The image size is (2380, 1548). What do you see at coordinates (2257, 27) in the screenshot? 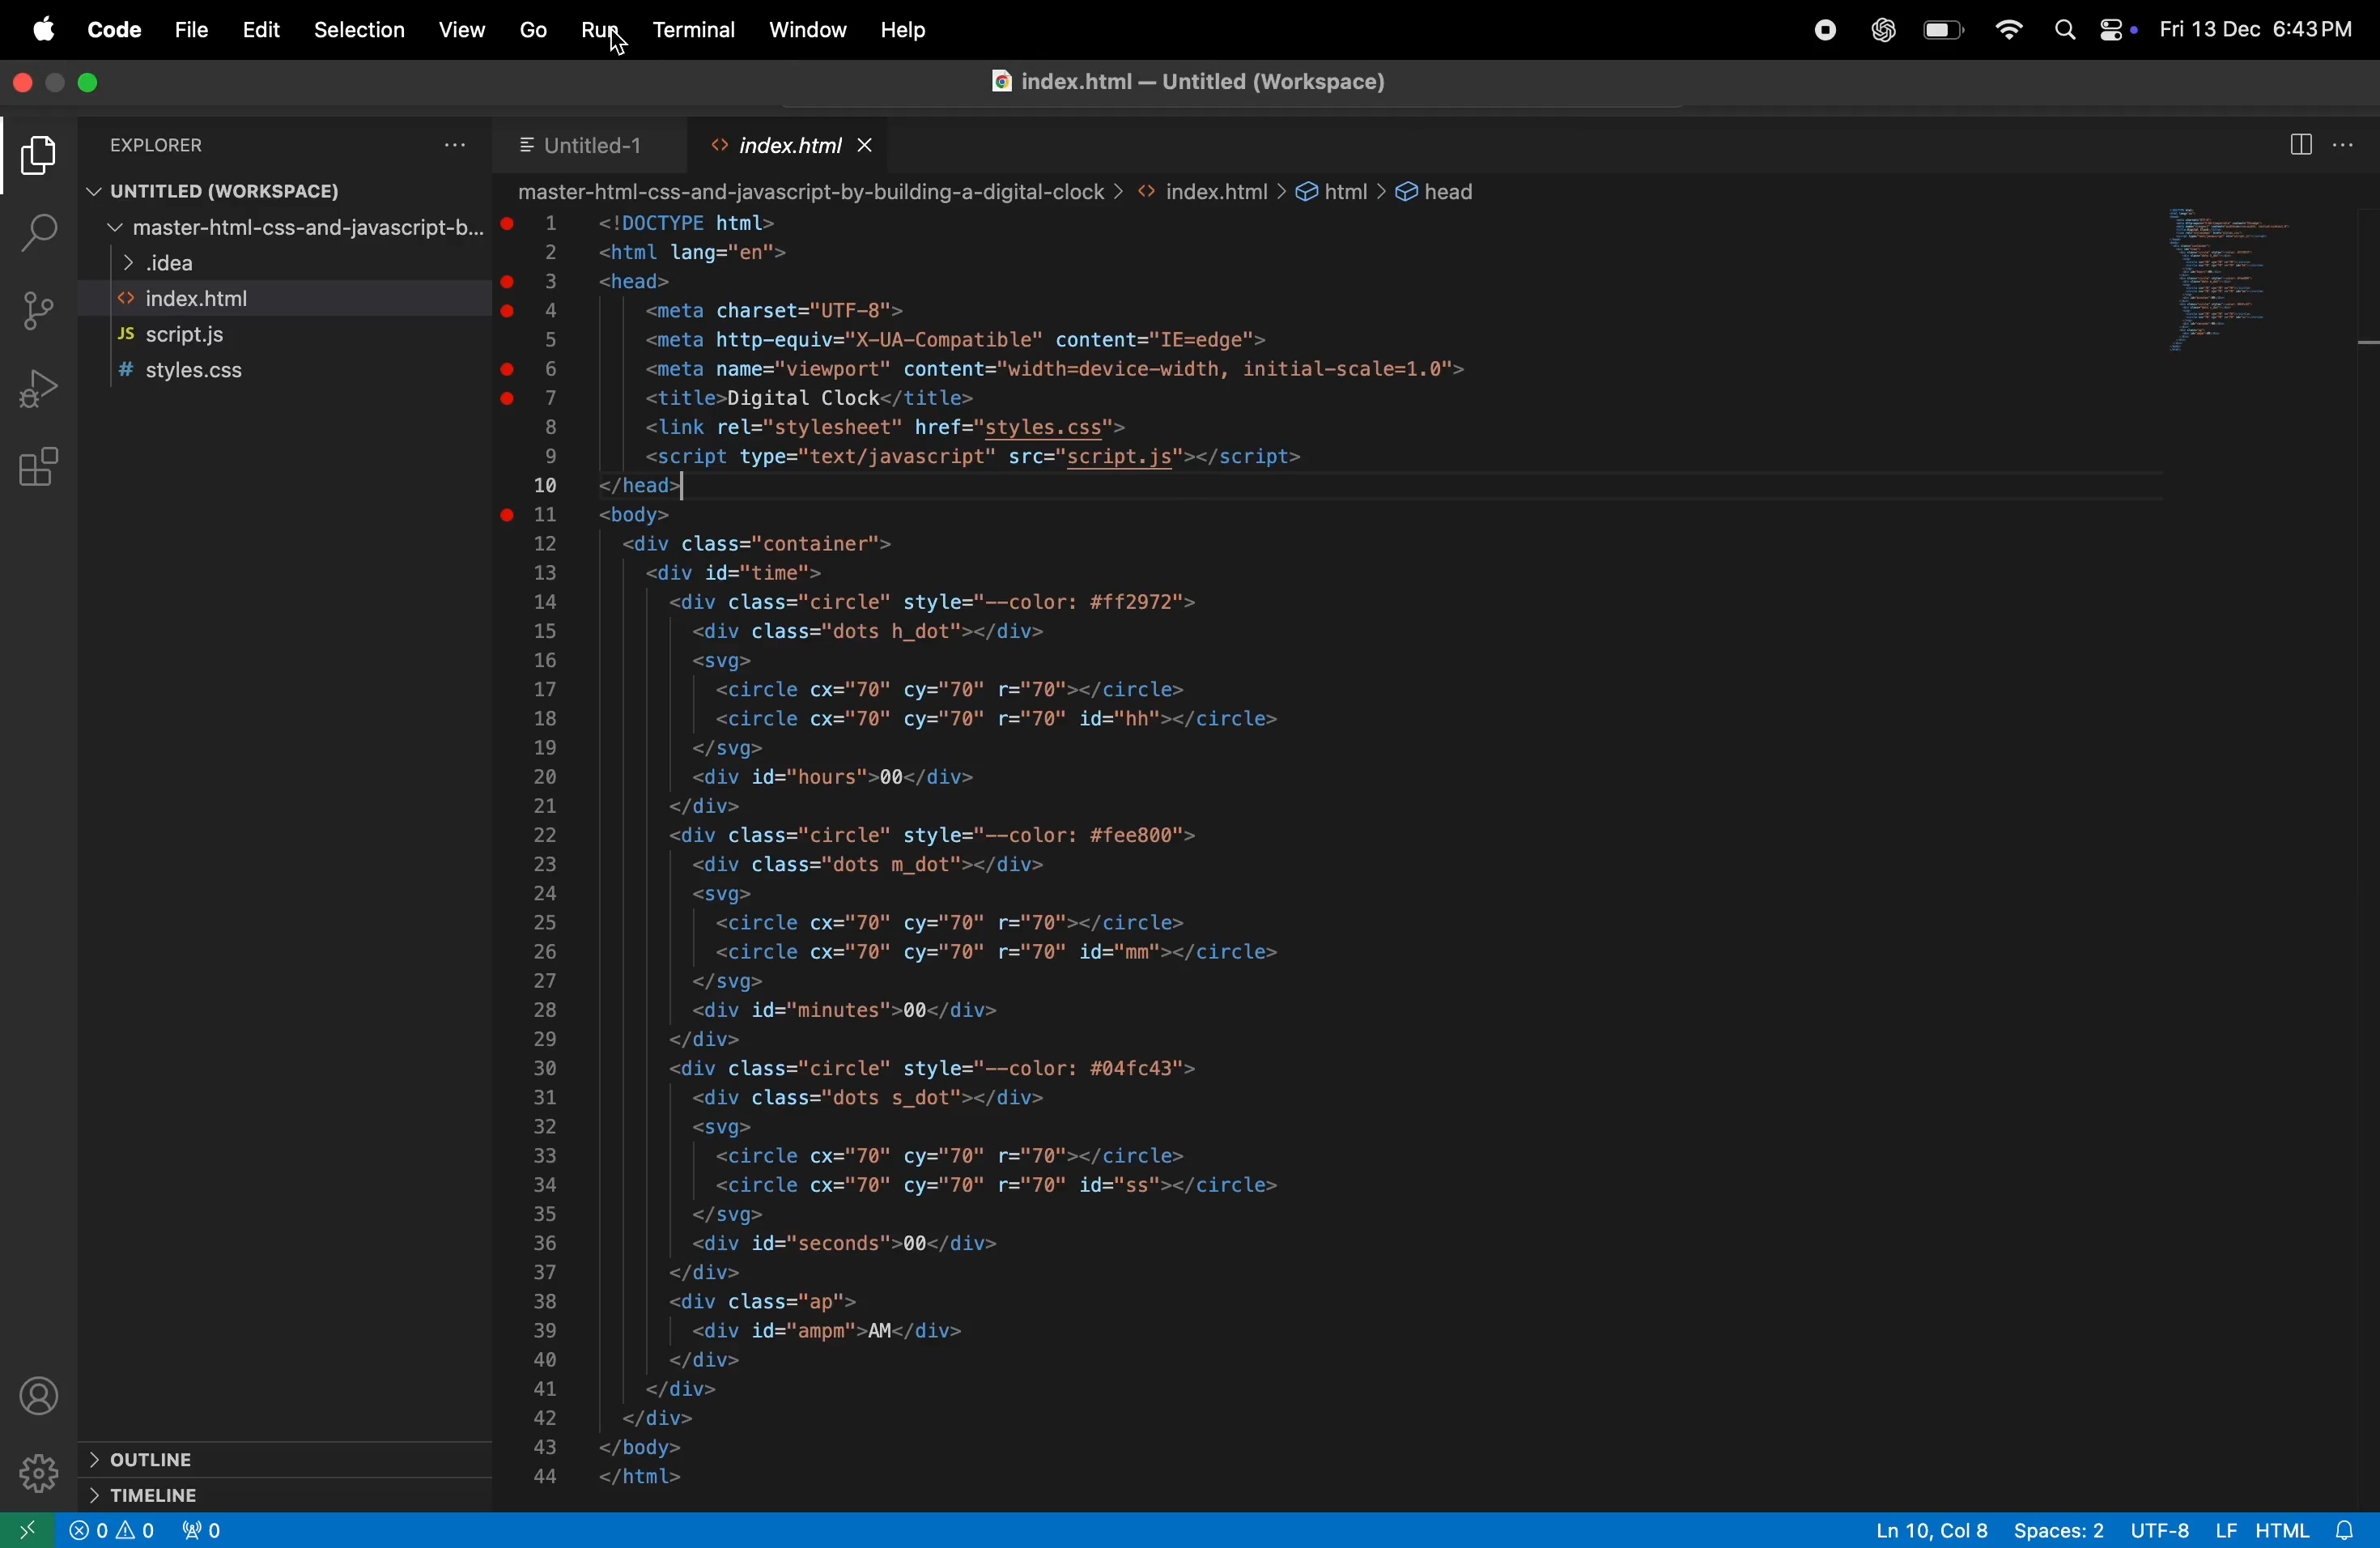
I see `date and time` at bounding box center [2257, 27].